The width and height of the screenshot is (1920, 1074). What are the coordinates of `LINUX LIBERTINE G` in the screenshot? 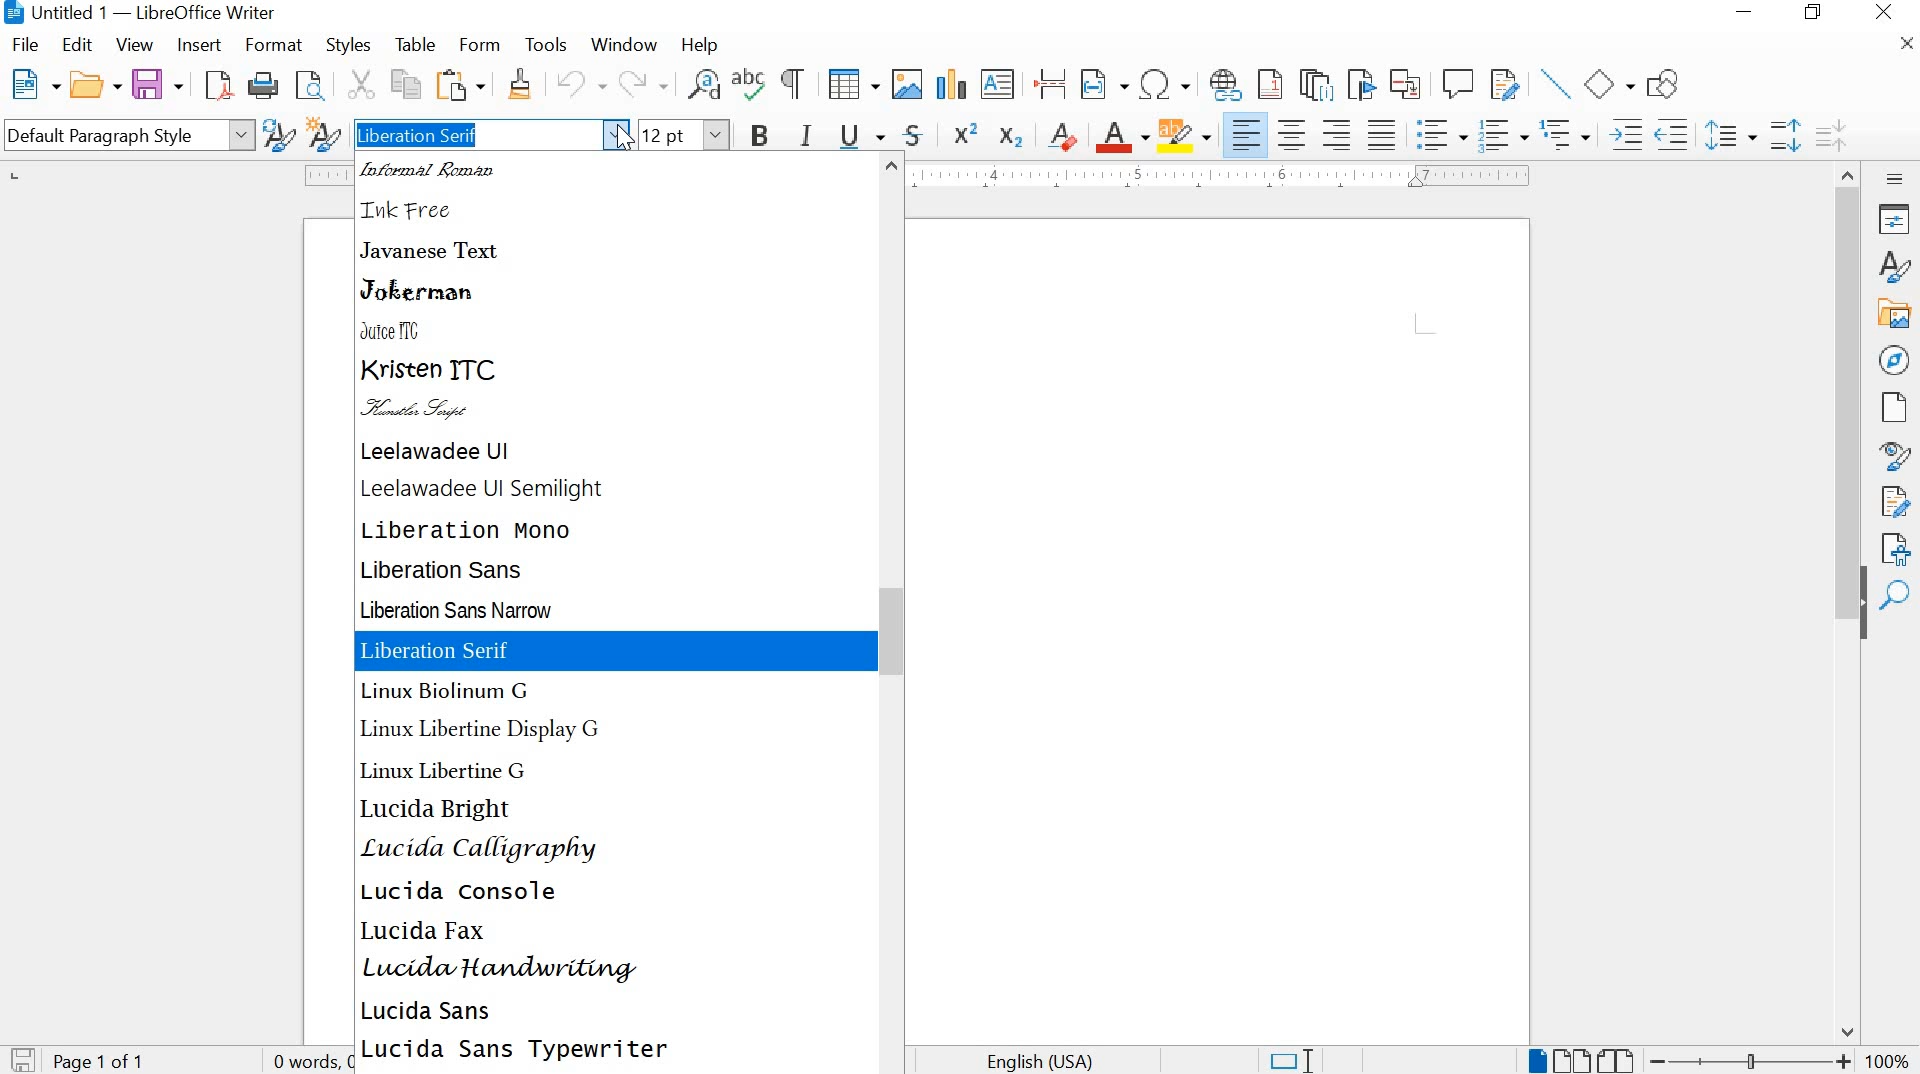 It's located at (453, 768).